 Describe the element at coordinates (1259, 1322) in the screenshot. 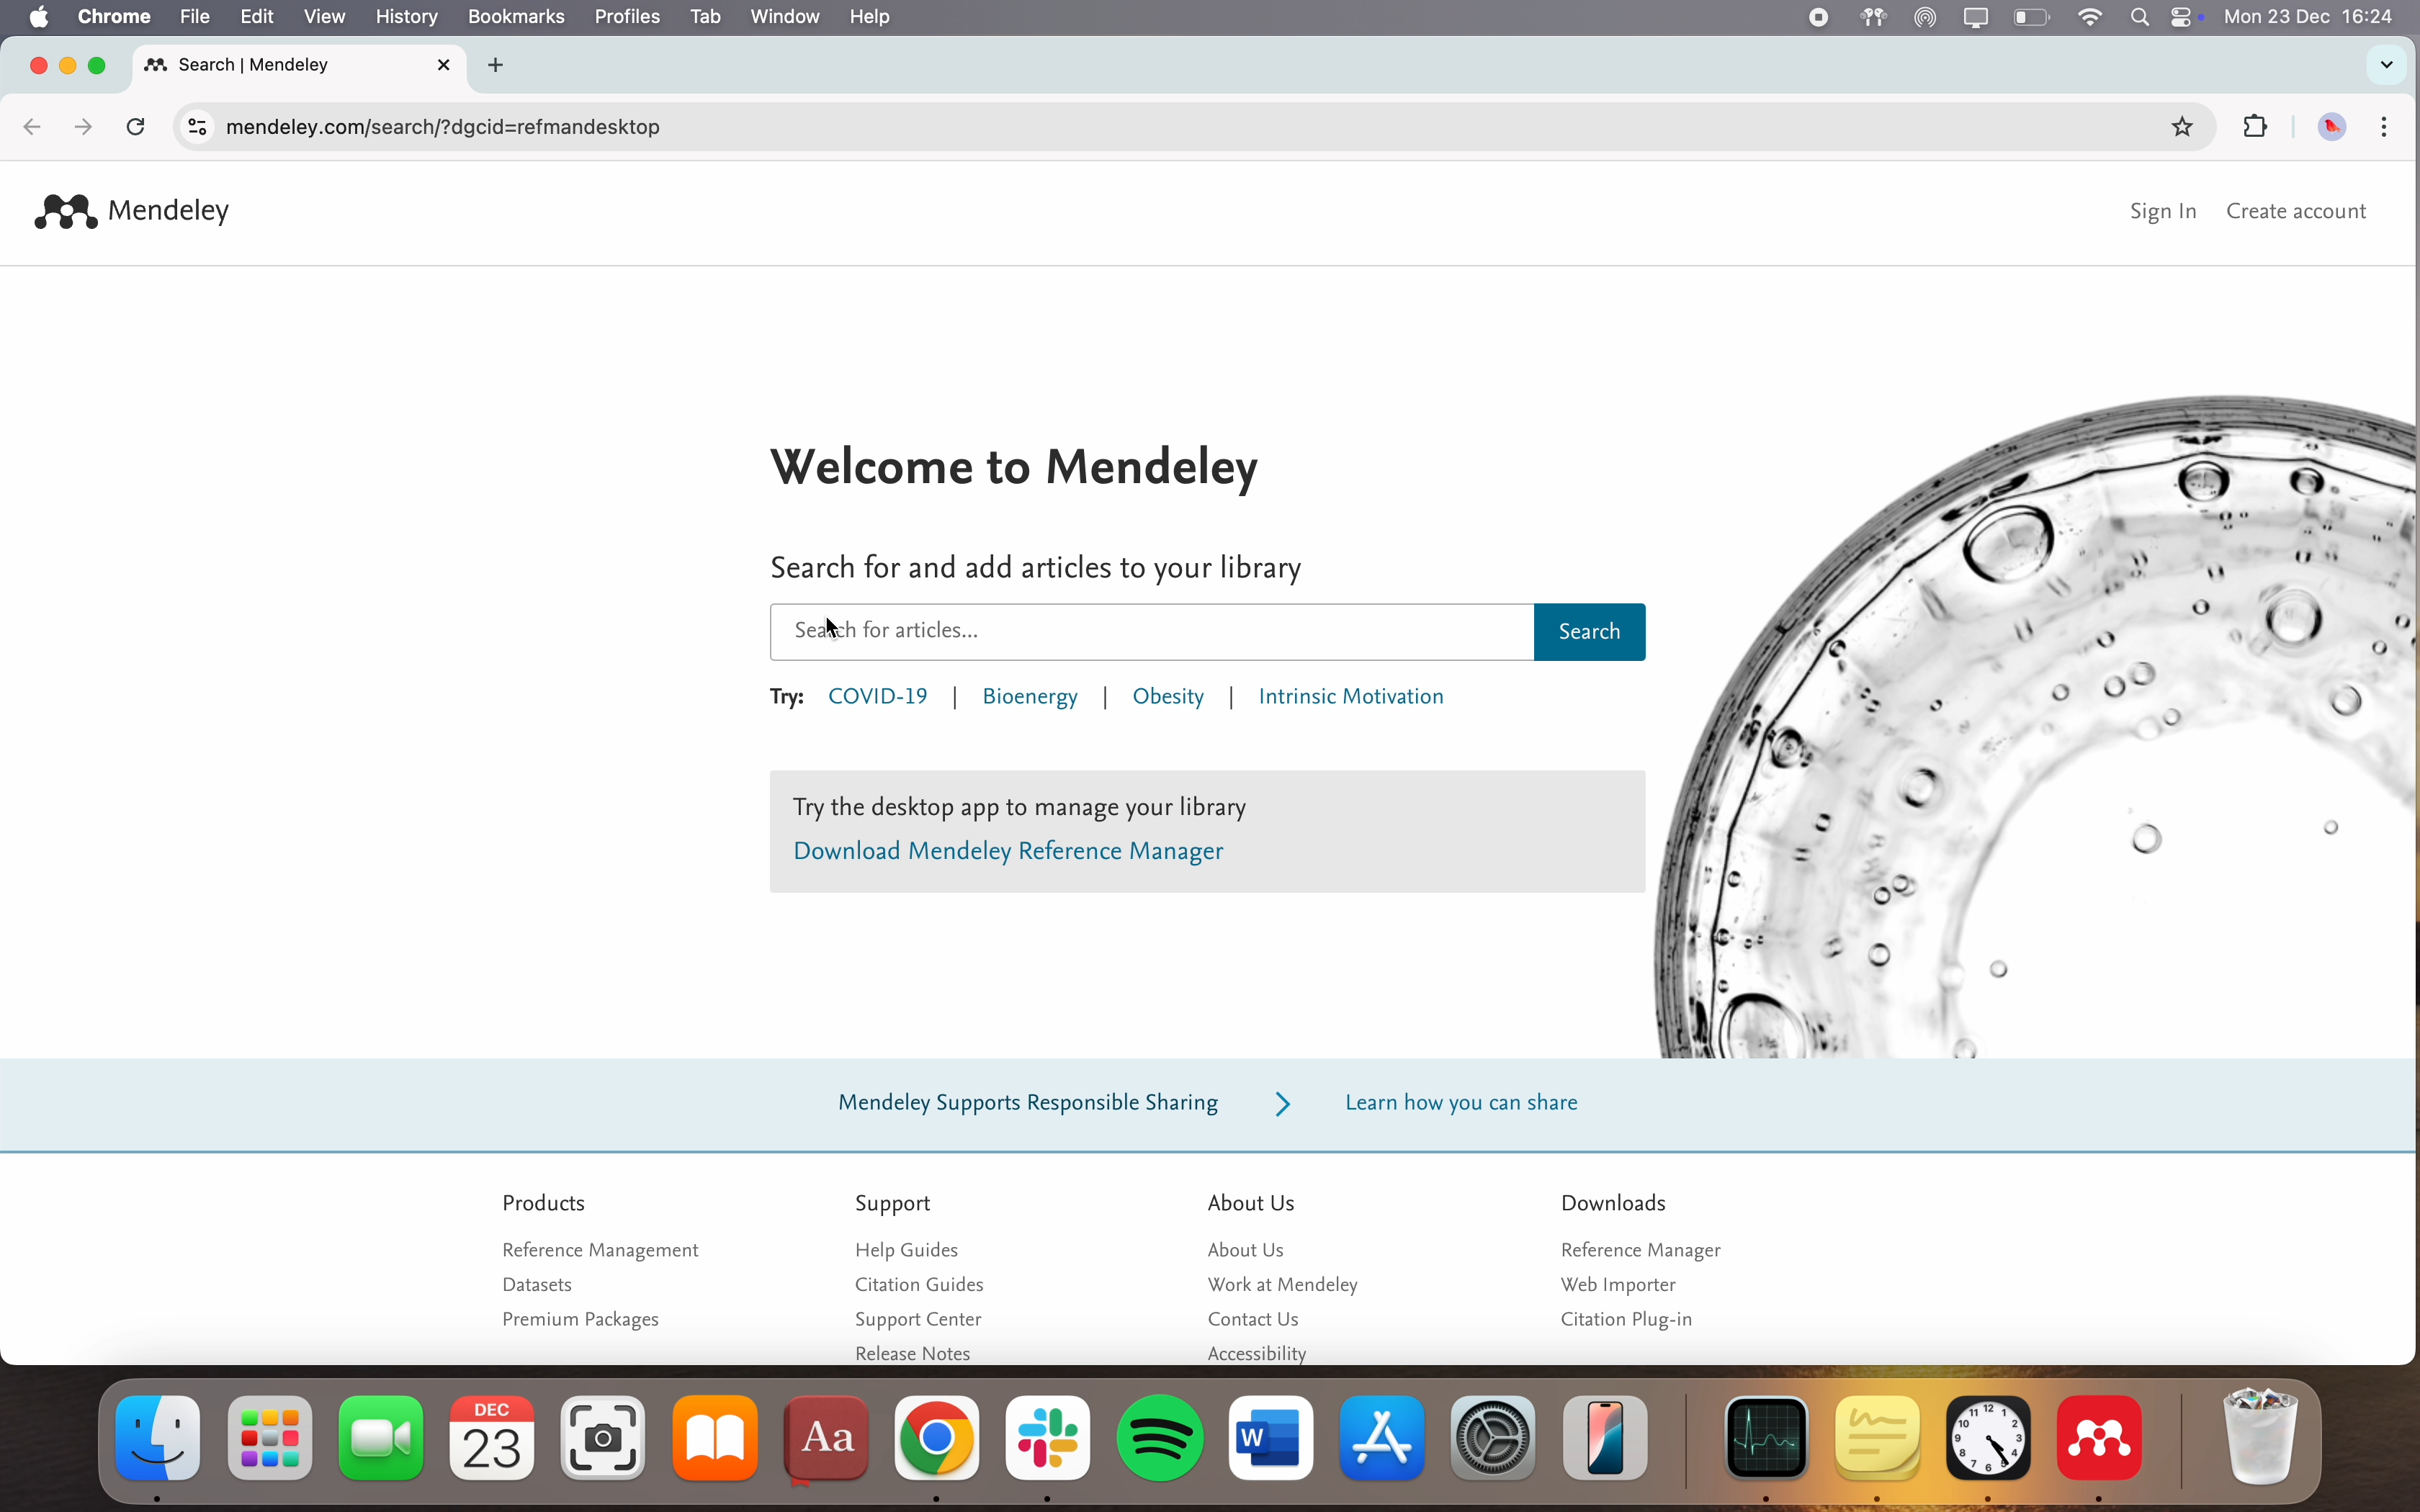

I see `contact us` at that location.